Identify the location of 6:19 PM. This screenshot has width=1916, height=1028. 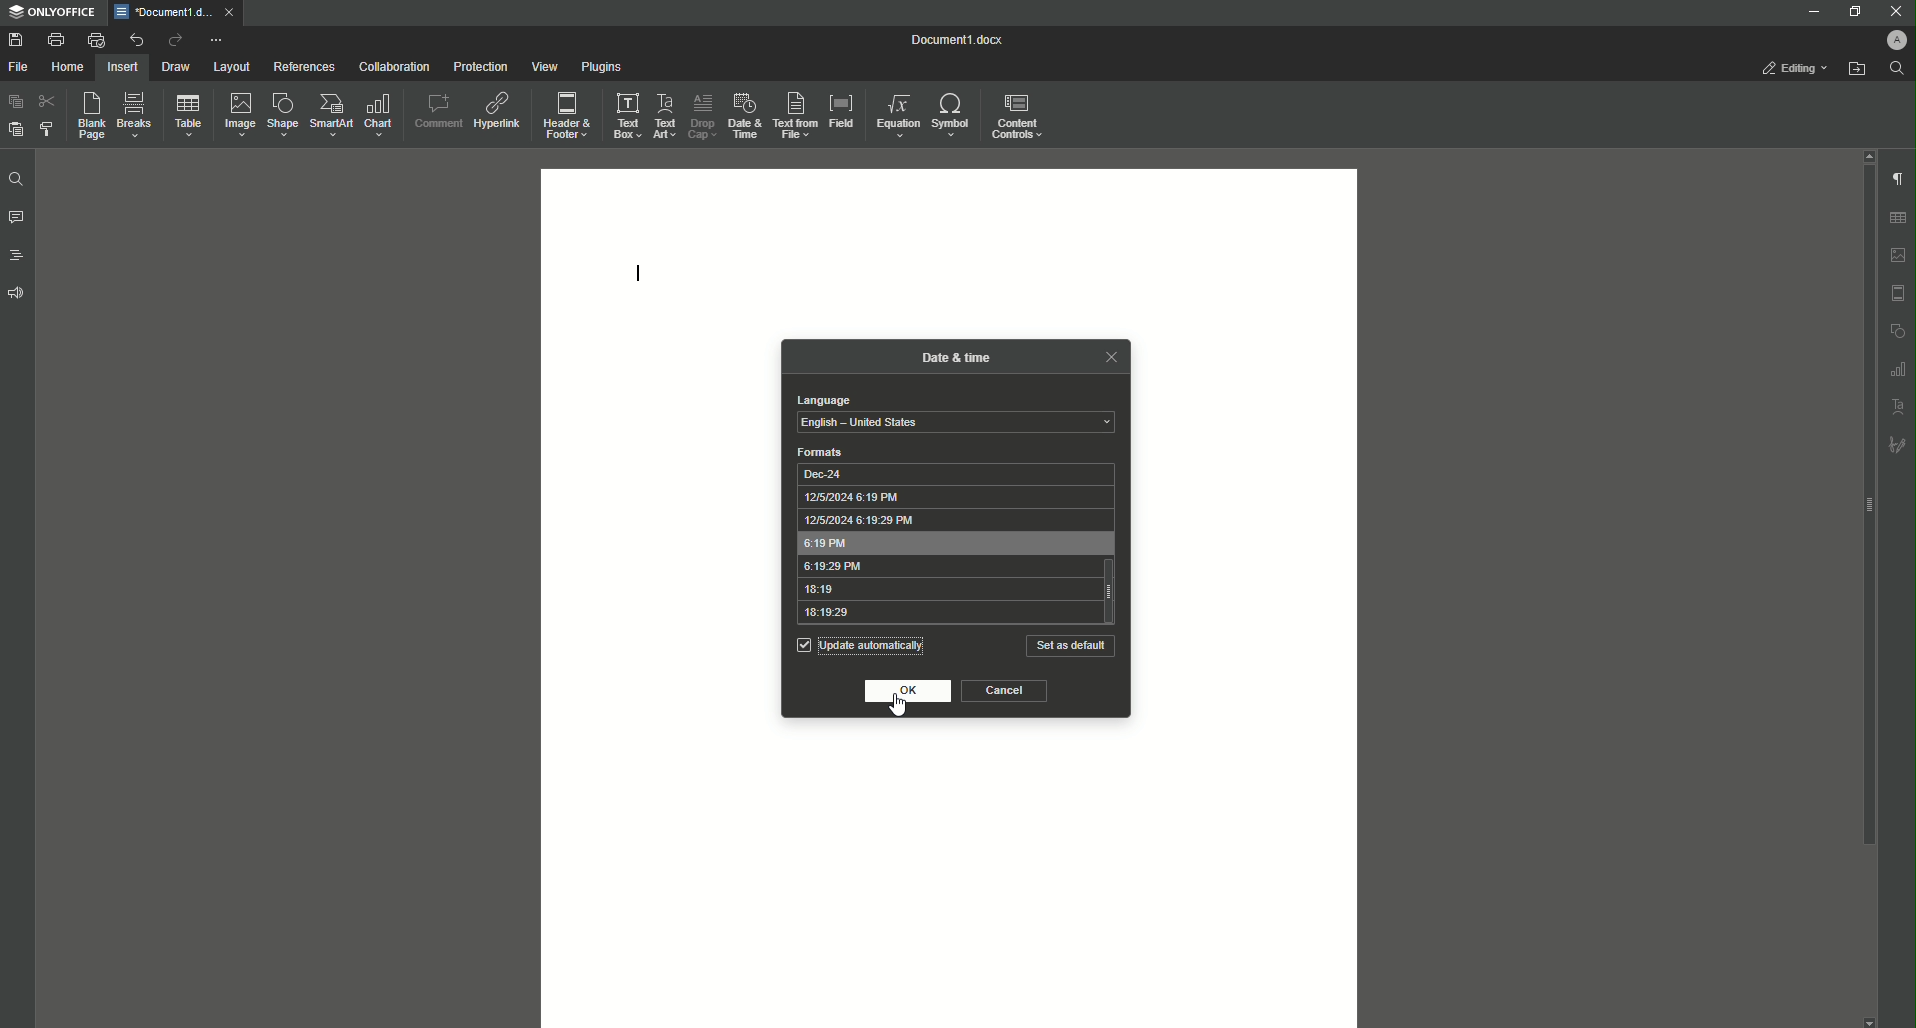
(947, 543).